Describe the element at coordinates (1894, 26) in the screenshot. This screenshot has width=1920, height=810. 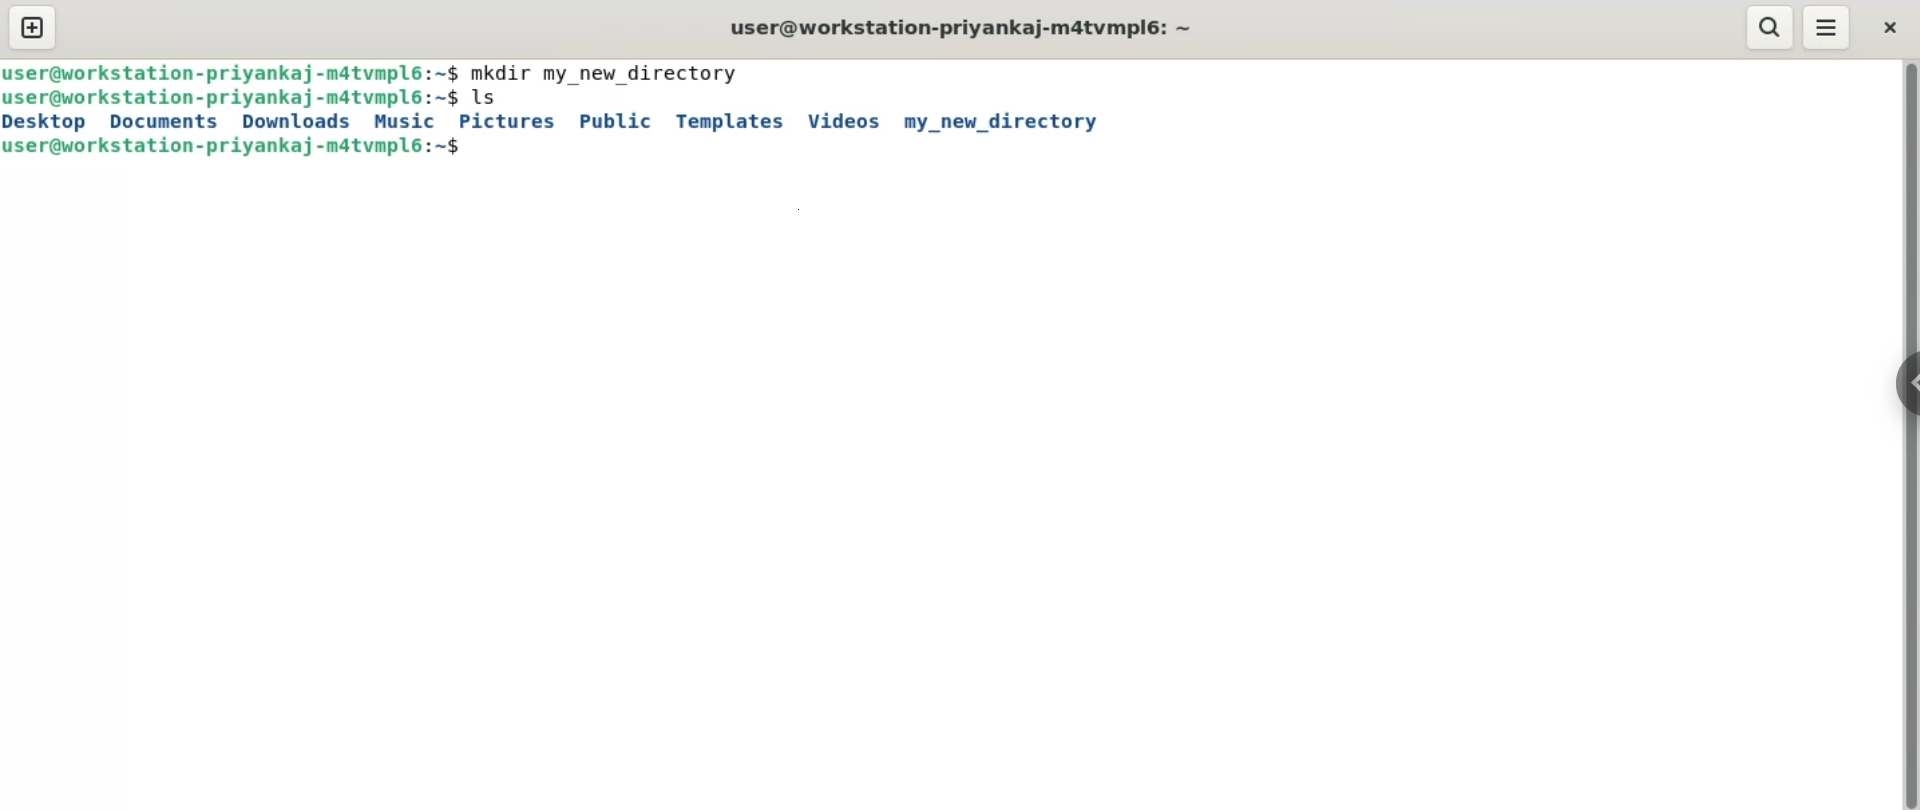
I see `close` at that location.